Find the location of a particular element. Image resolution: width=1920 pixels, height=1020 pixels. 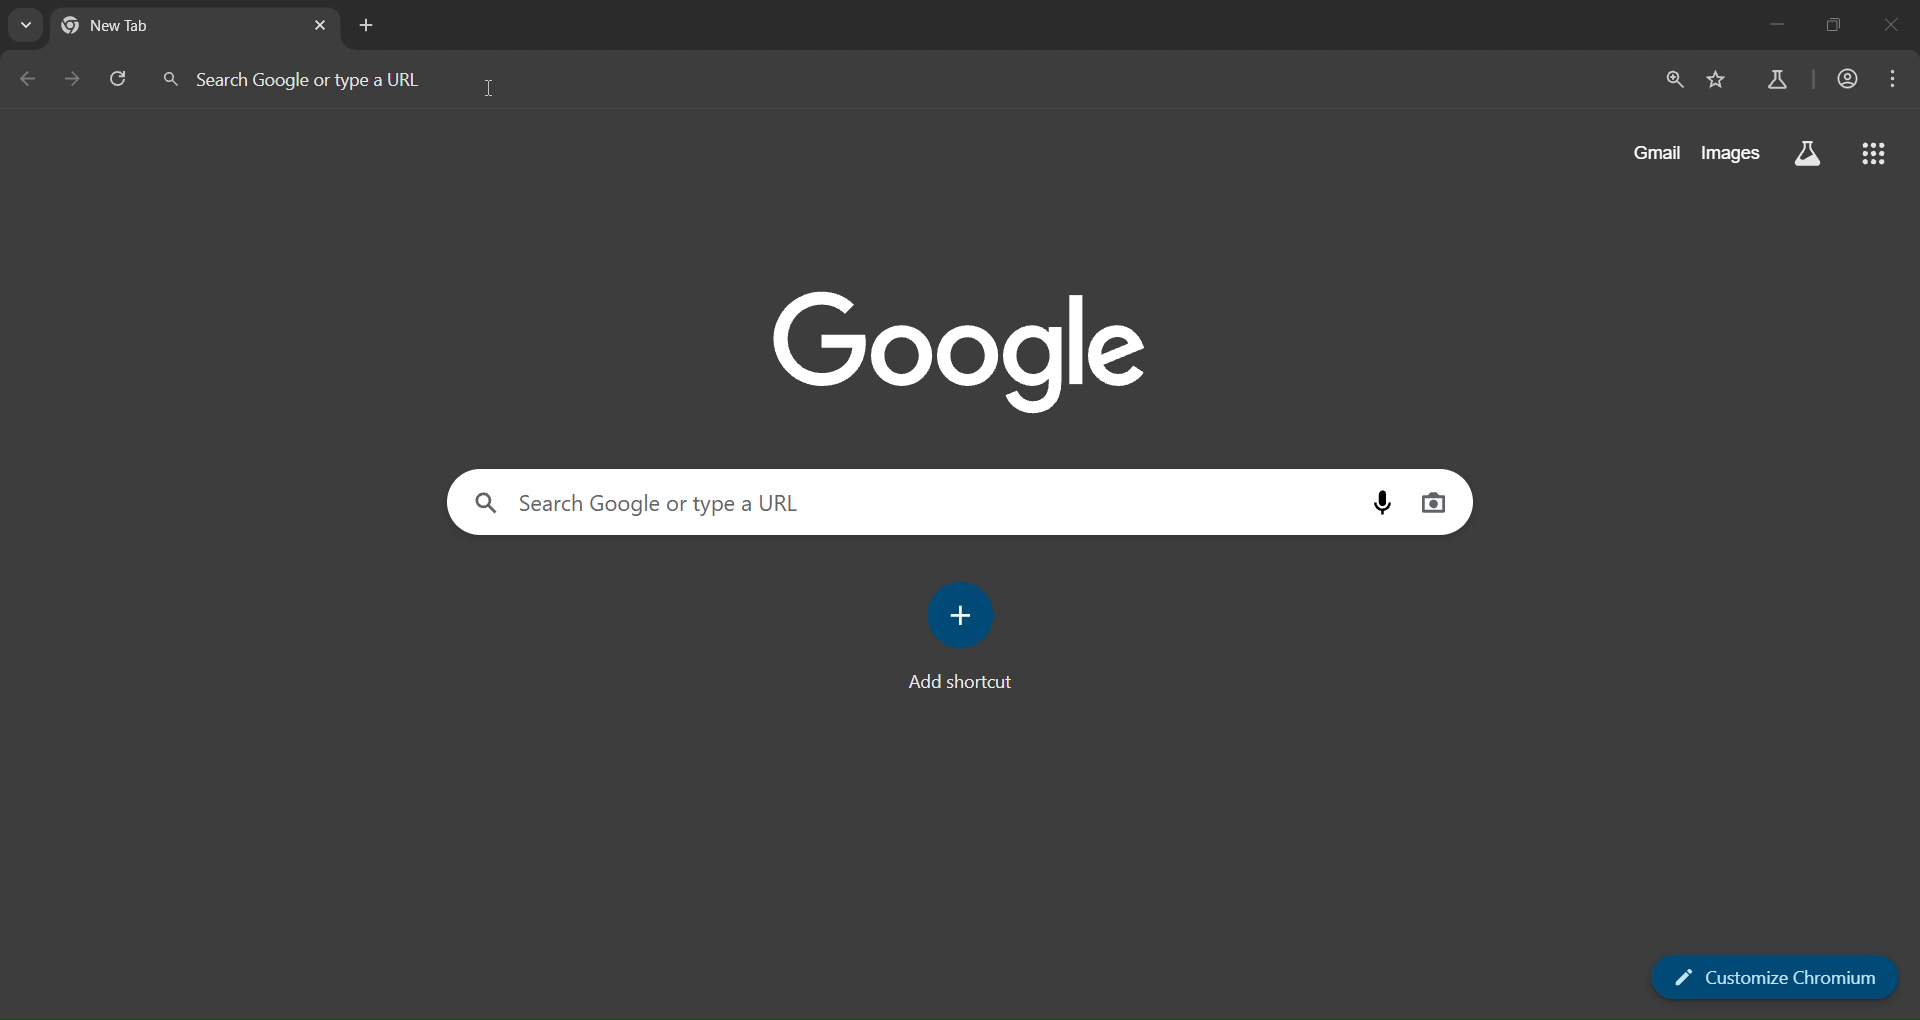

close is located at coordinates (1897, 26).